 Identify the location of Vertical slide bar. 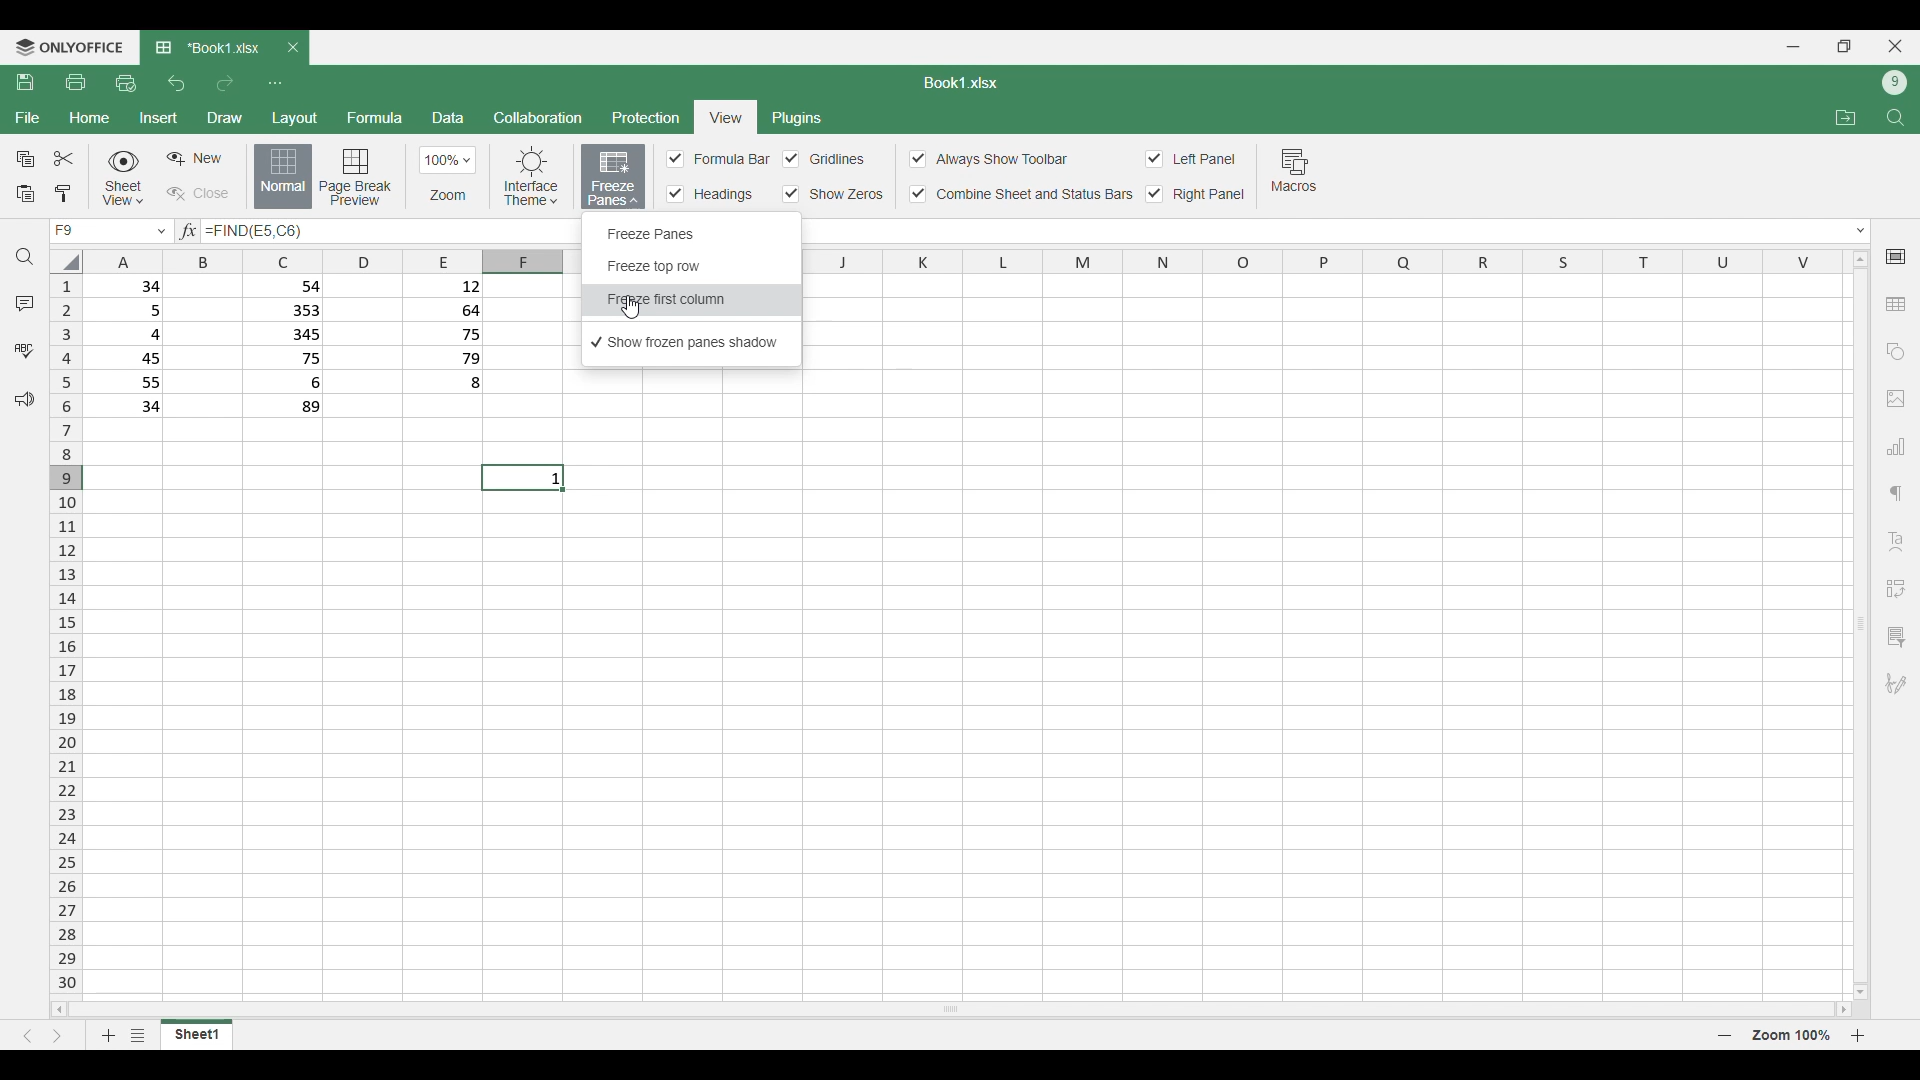
(1859, 619).